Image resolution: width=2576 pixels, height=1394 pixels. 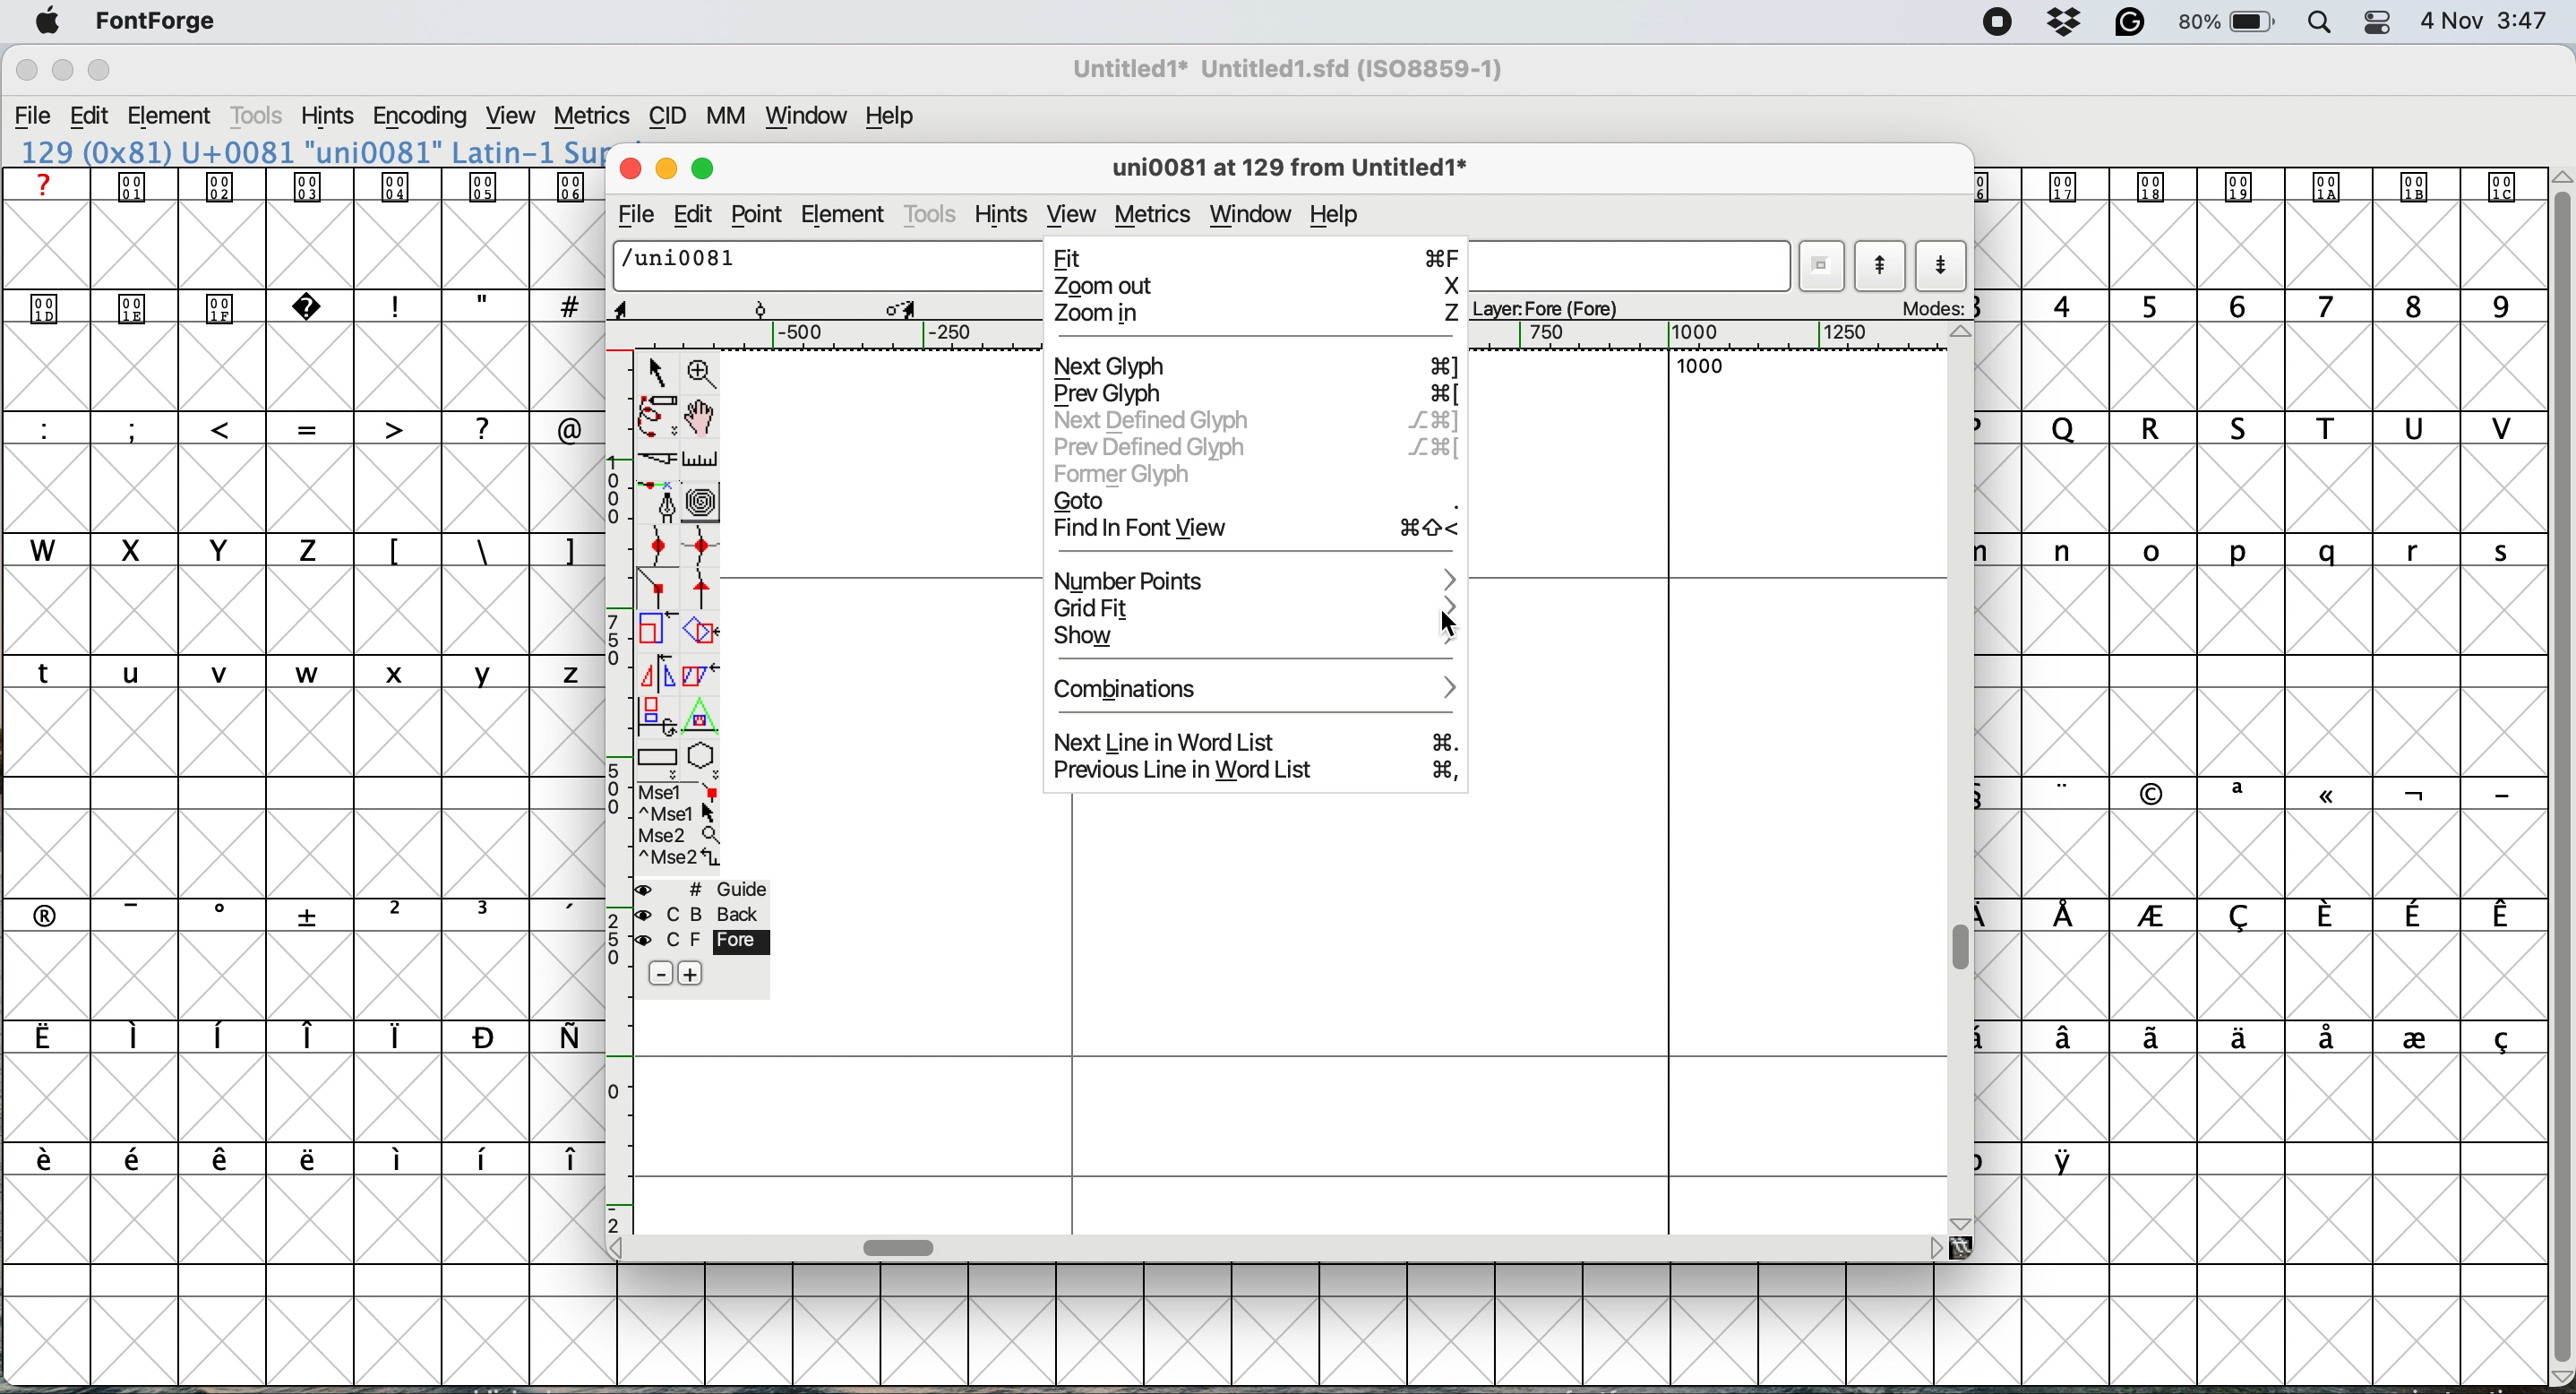 What do you see at coordinates (705, 594) in the screenshot?
I see `tangent point` at bounding box center [705, 594].